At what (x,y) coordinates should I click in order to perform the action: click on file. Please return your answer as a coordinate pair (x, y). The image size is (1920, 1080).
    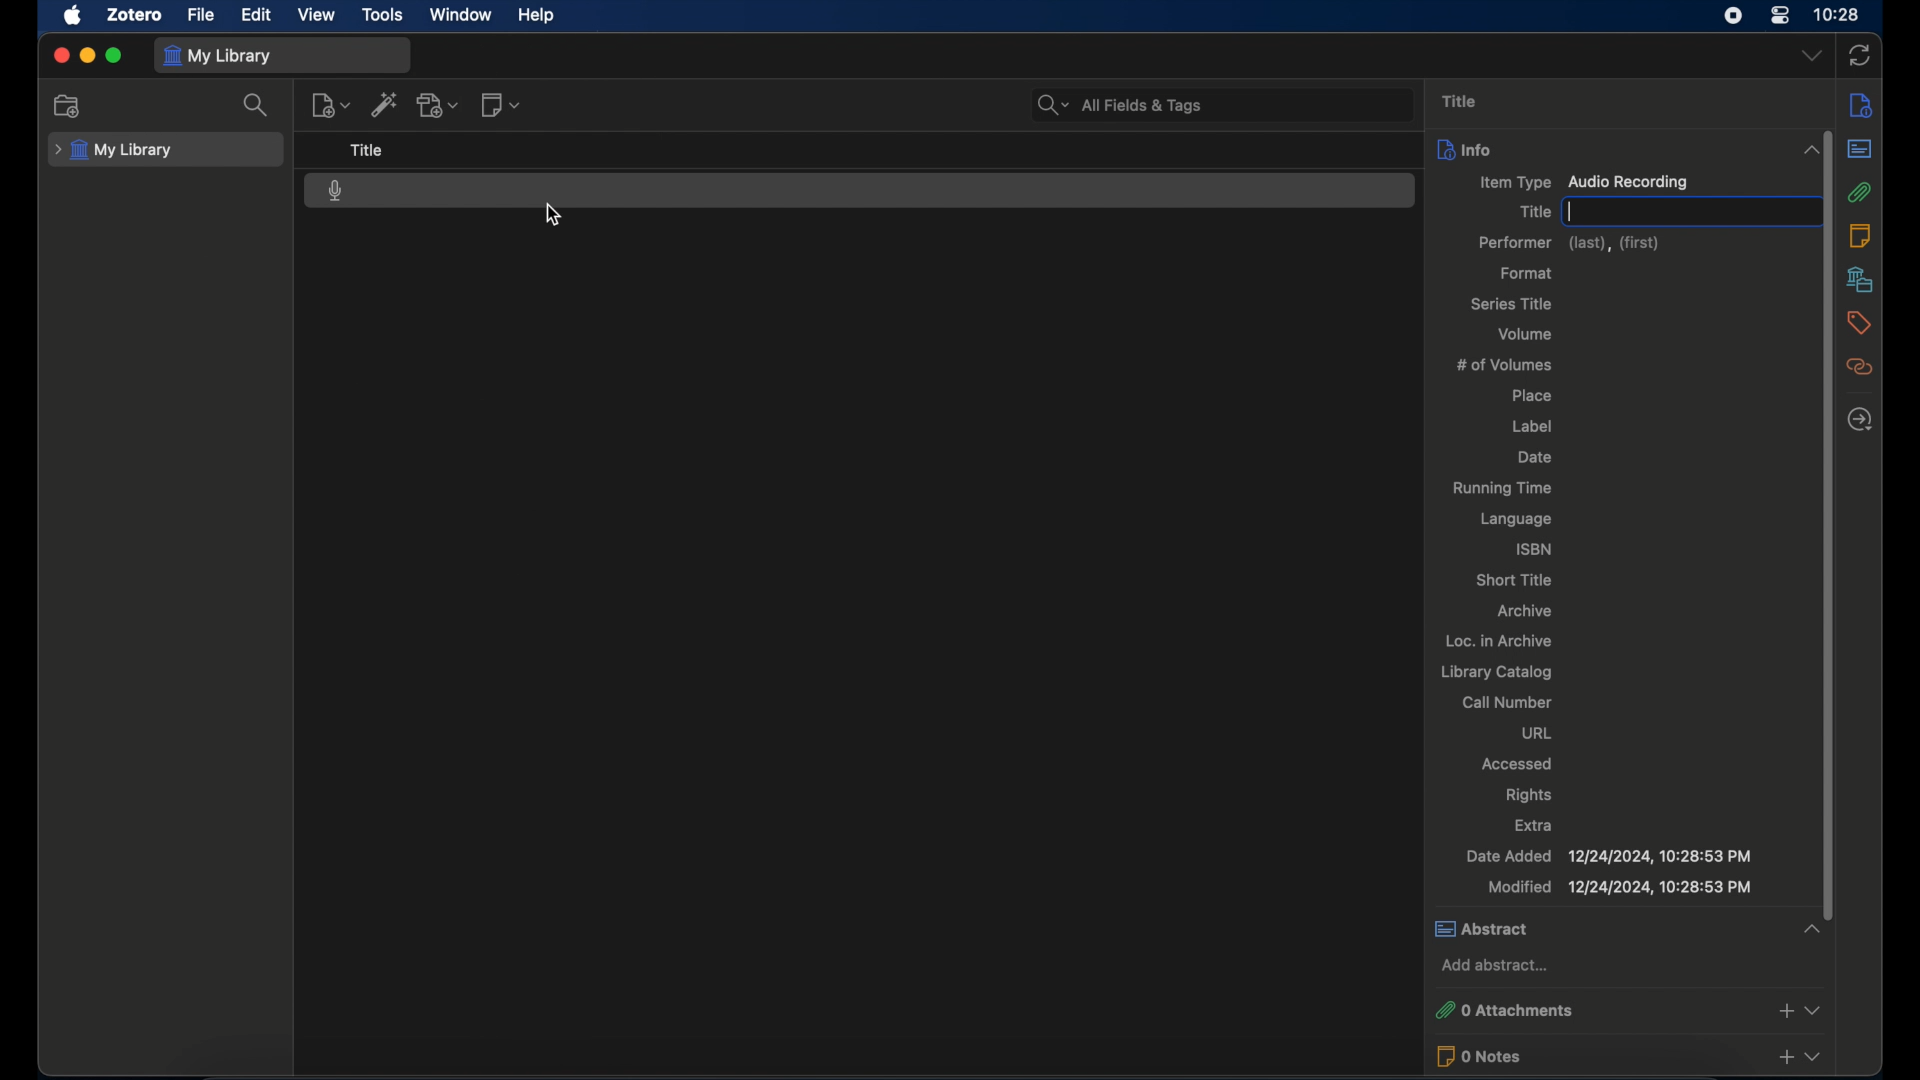
    Looking at the image, I should click on (200, 15).